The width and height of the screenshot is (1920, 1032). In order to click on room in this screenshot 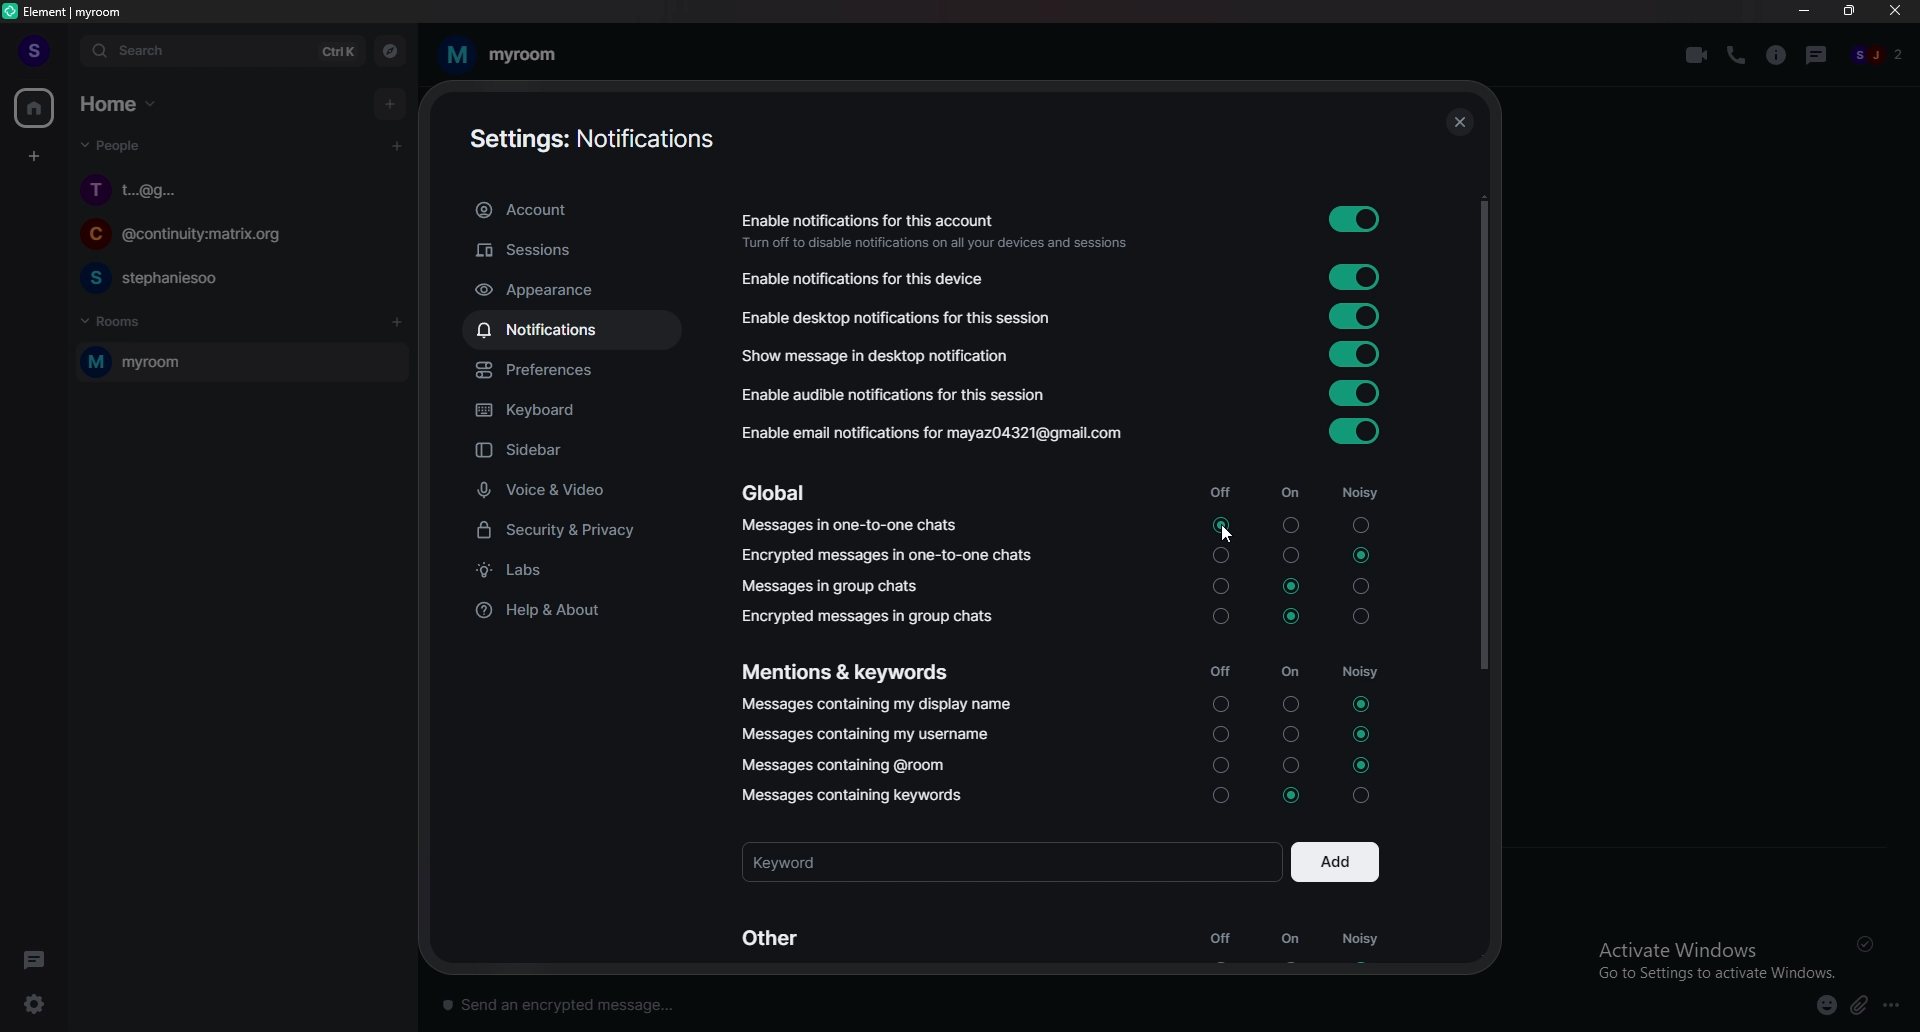, I will do `click(239, 362)`.